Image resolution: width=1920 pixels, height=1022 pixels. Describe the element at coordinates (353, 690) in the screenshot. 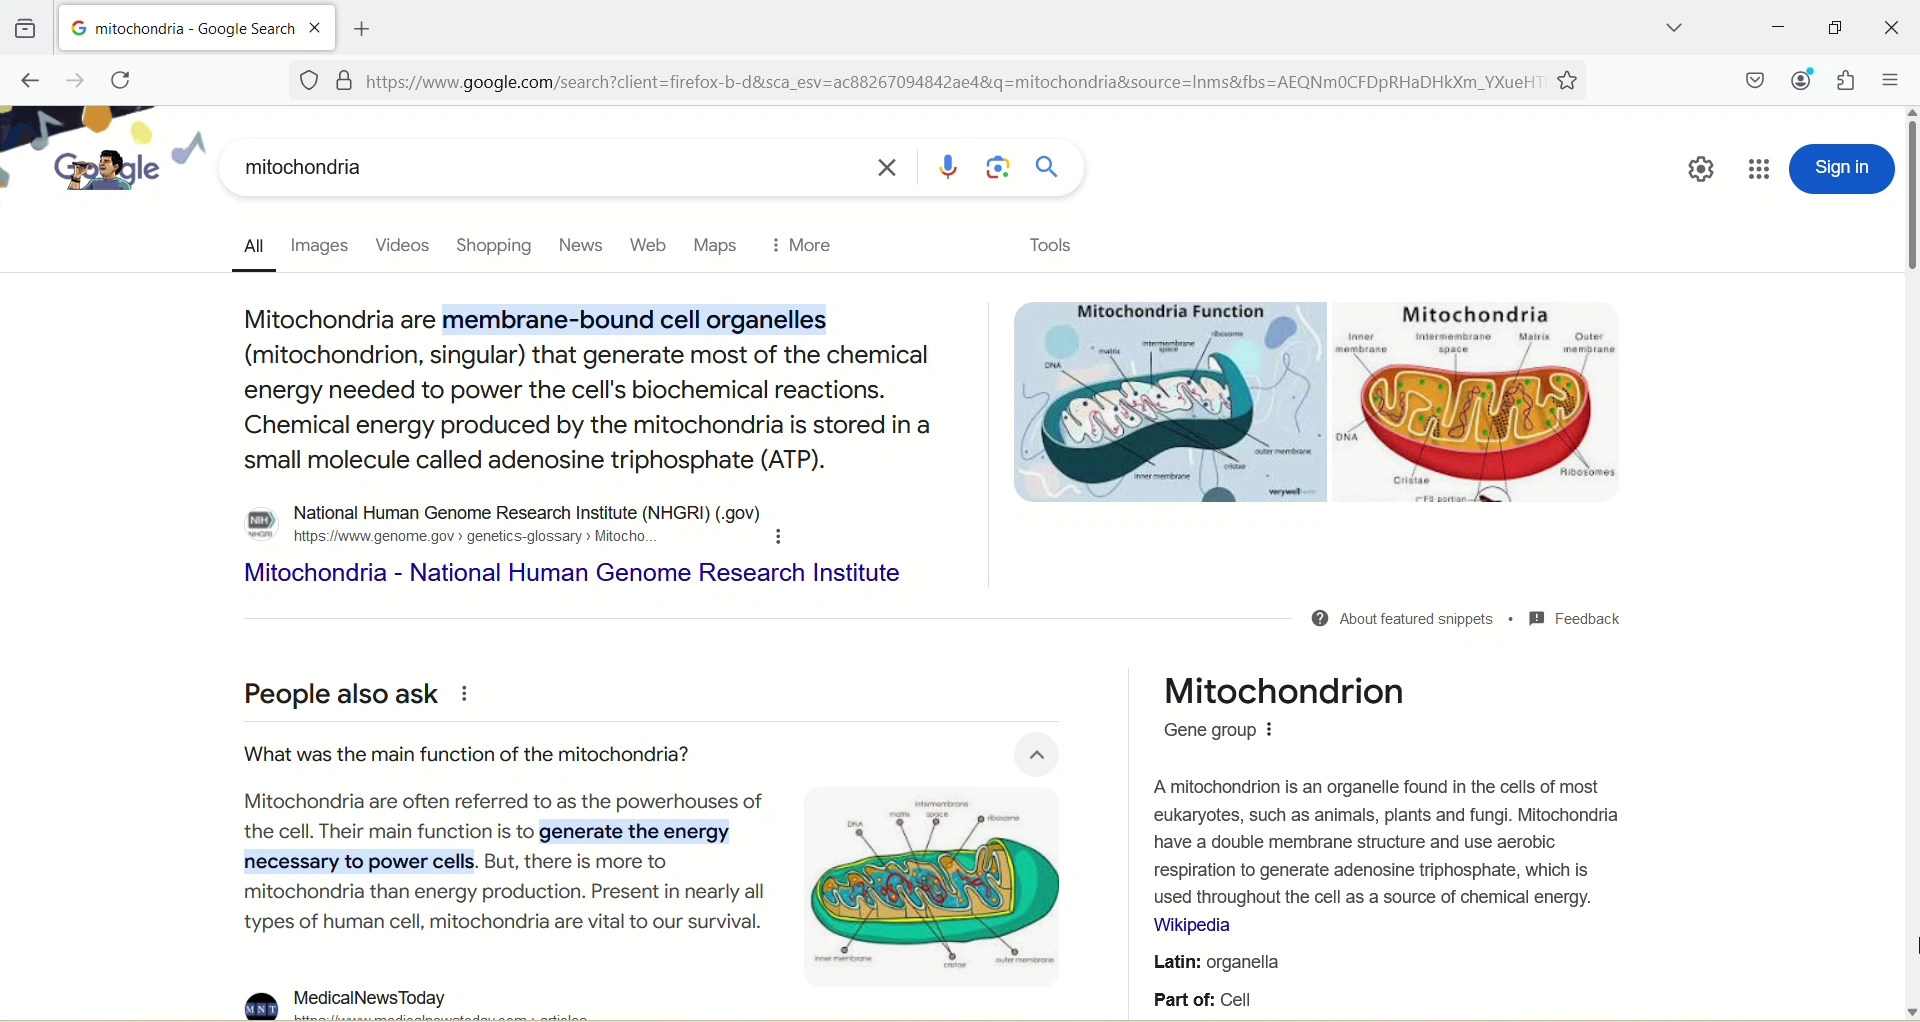

I see `People also ask` at that location.